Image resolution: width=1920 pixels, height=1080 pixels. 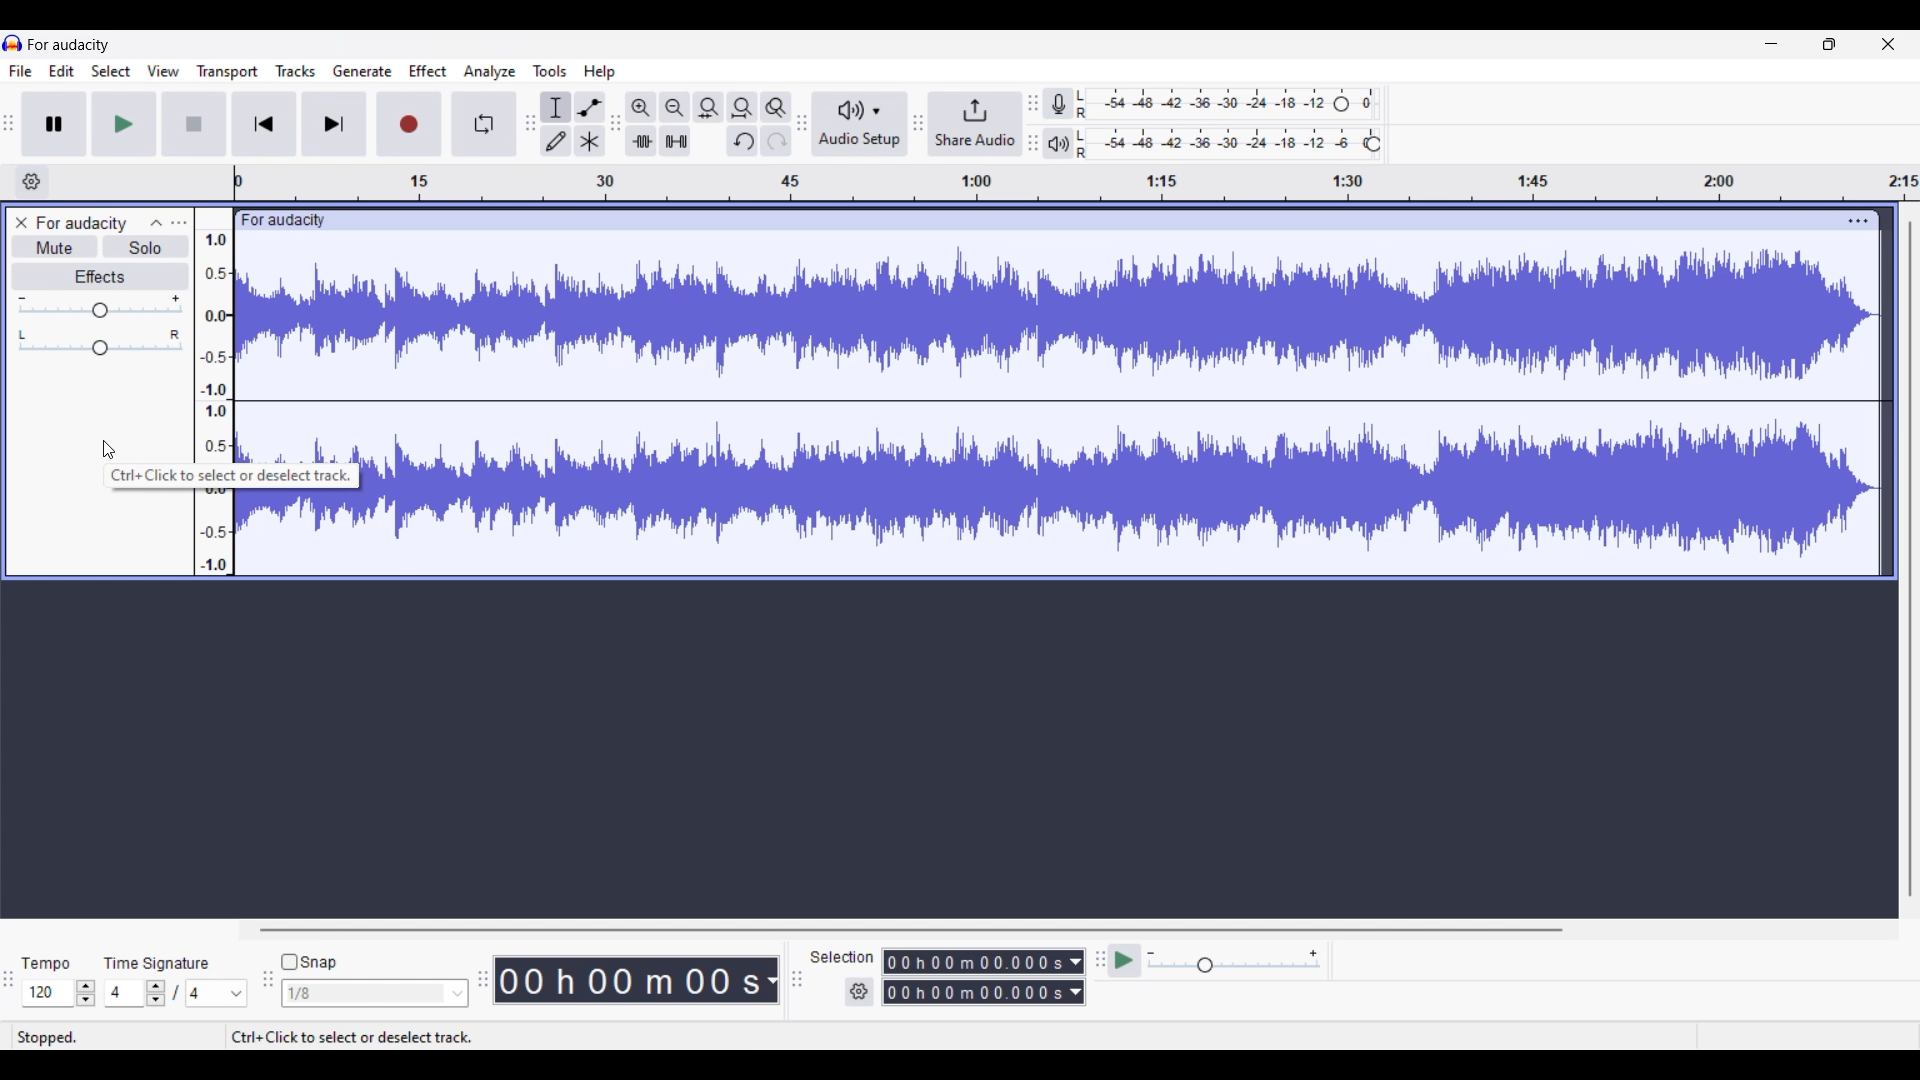 What do you see at coordinates (1829, 44) in the screenshot?
I see `Show in smaller tab` at bounding box center [1829, 44].